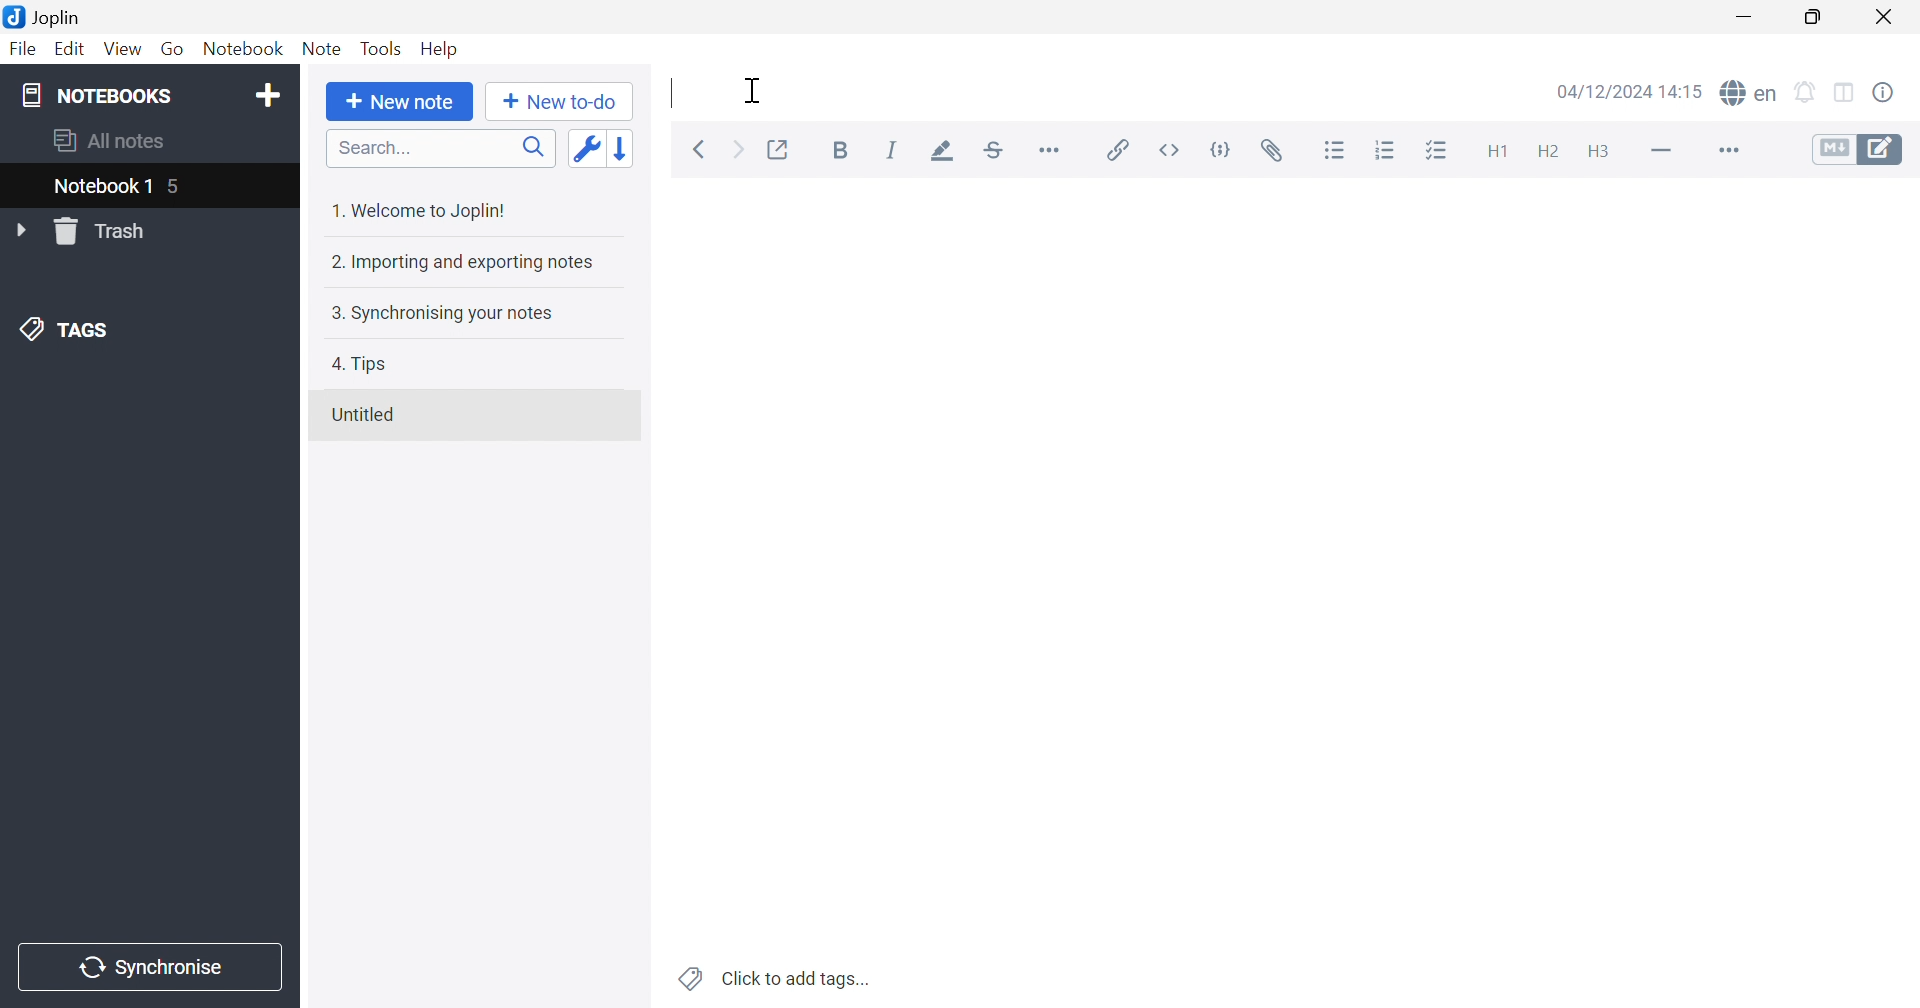 Image resolution: width=1920 pixels, height=1008 pixels. Describe the element at coordinates (441, 148) in the screenshot. I see `Search...` at that location.